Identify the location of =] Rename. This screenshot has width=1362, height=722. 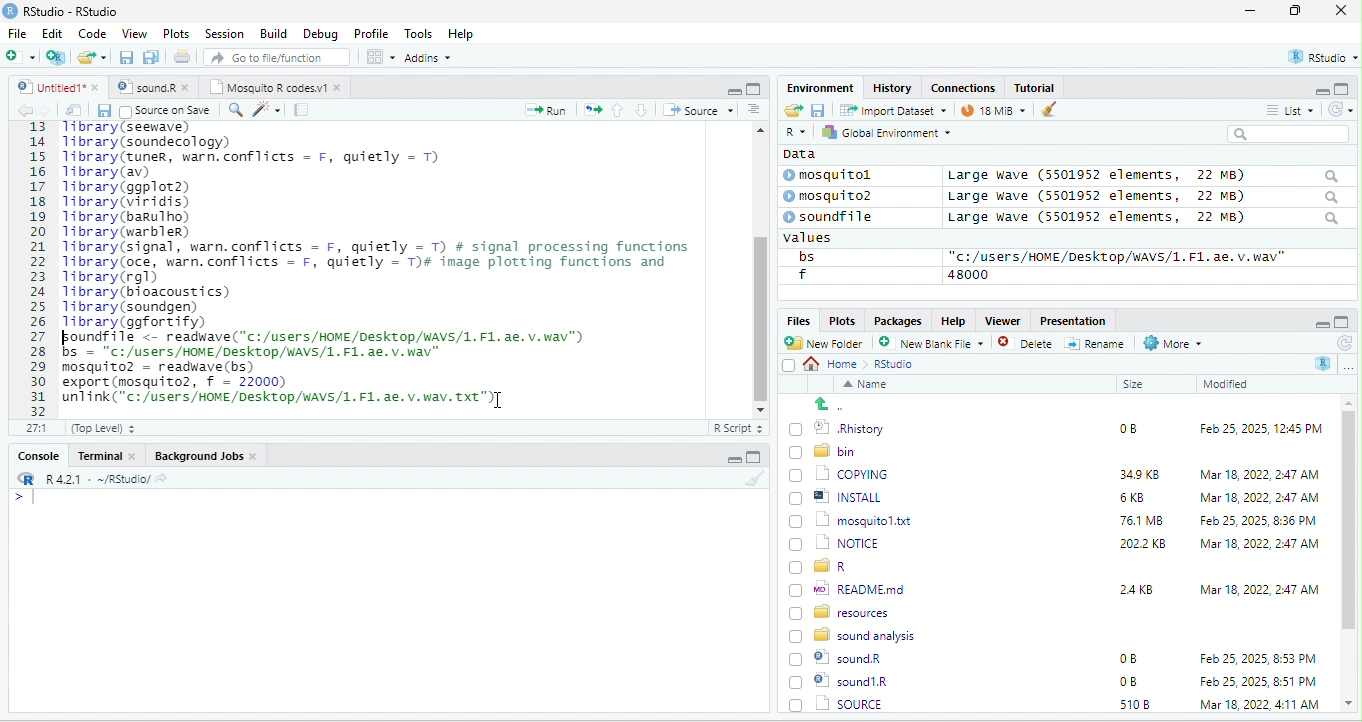
(1096, 343).